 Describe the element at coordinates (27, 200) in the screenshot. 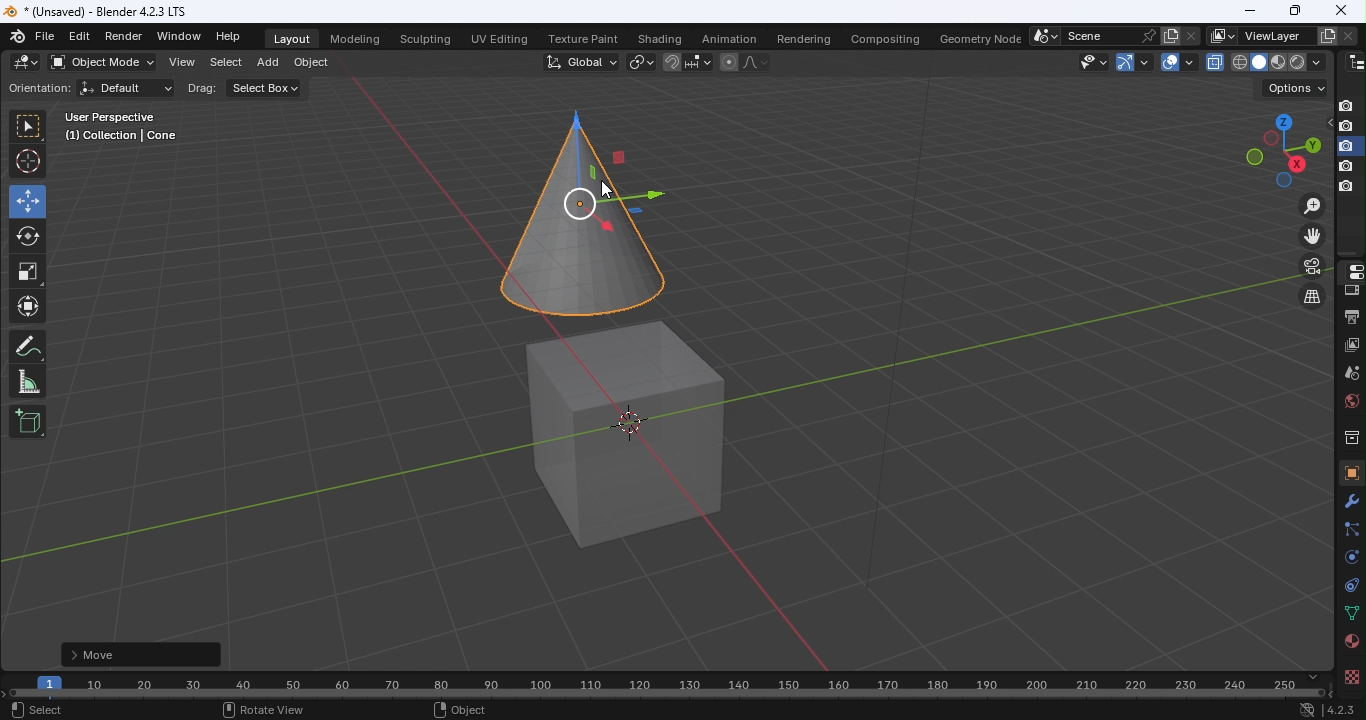

I see `Move` at that location.